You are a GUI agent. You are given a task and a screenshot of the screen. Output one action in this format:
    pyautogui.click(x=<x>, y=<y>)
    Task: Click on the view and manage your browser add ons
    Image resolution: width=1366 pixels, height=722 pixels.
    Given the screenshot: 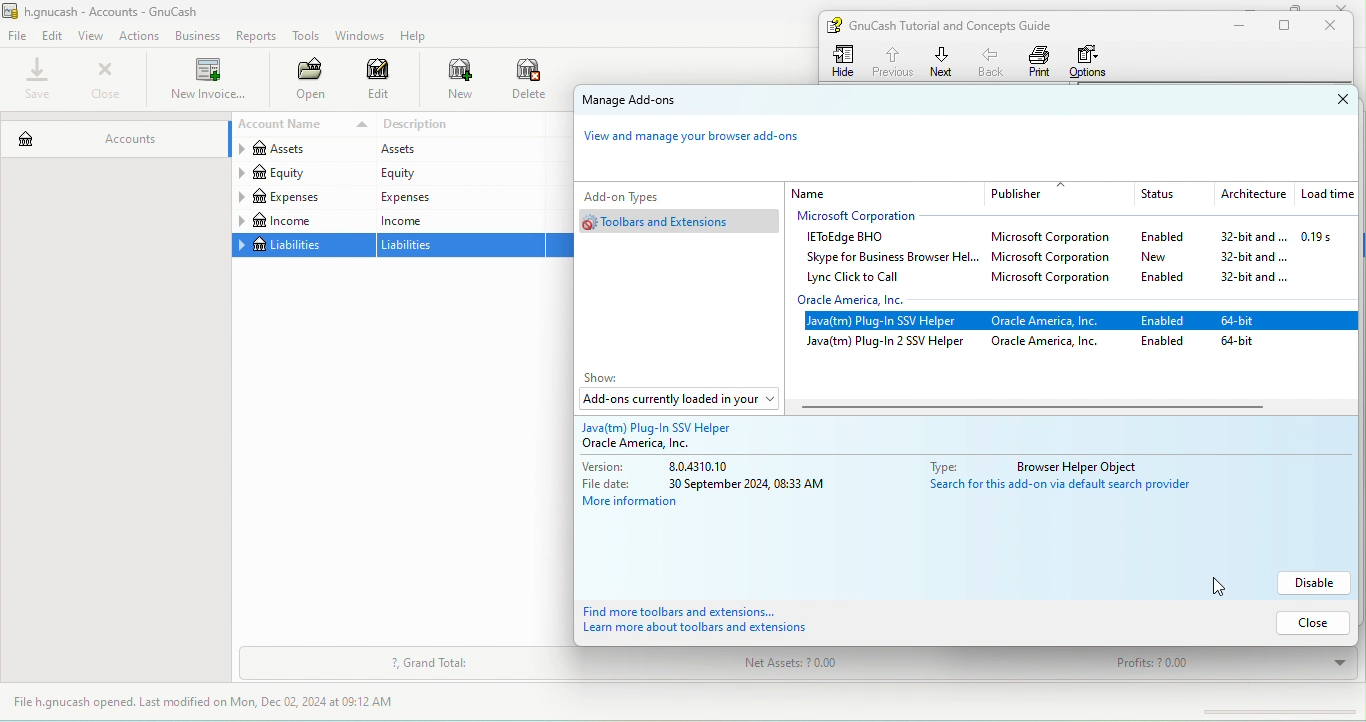 What is the action you would take?
    pyautogui.click(x=702, y=141)
    